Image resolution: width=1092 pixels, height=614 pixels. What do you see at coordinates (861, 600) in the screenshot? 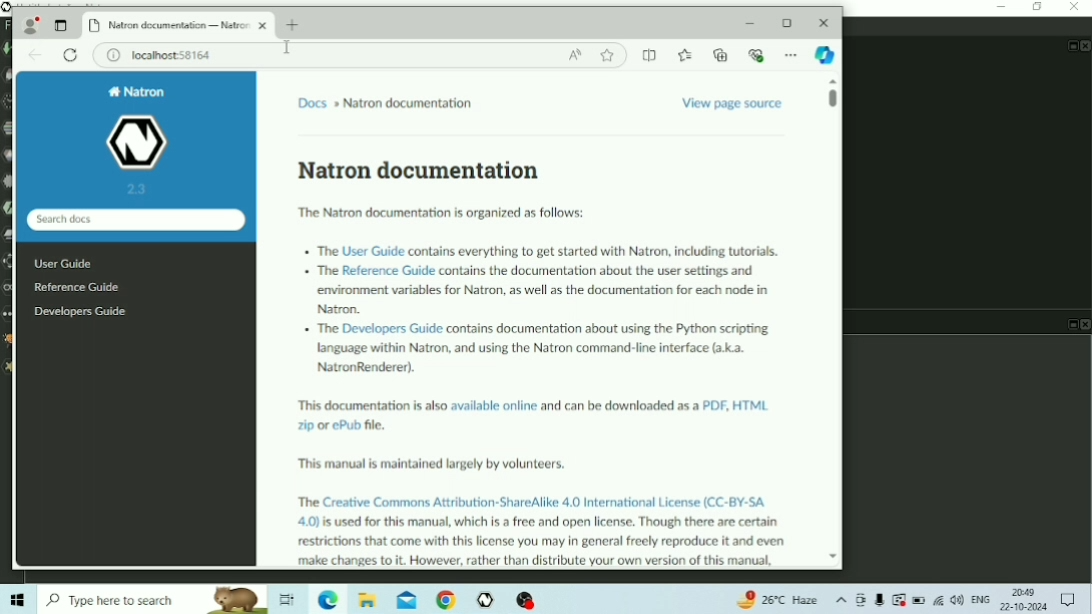
I see `Meet Now` at bounding box center [861, 600].